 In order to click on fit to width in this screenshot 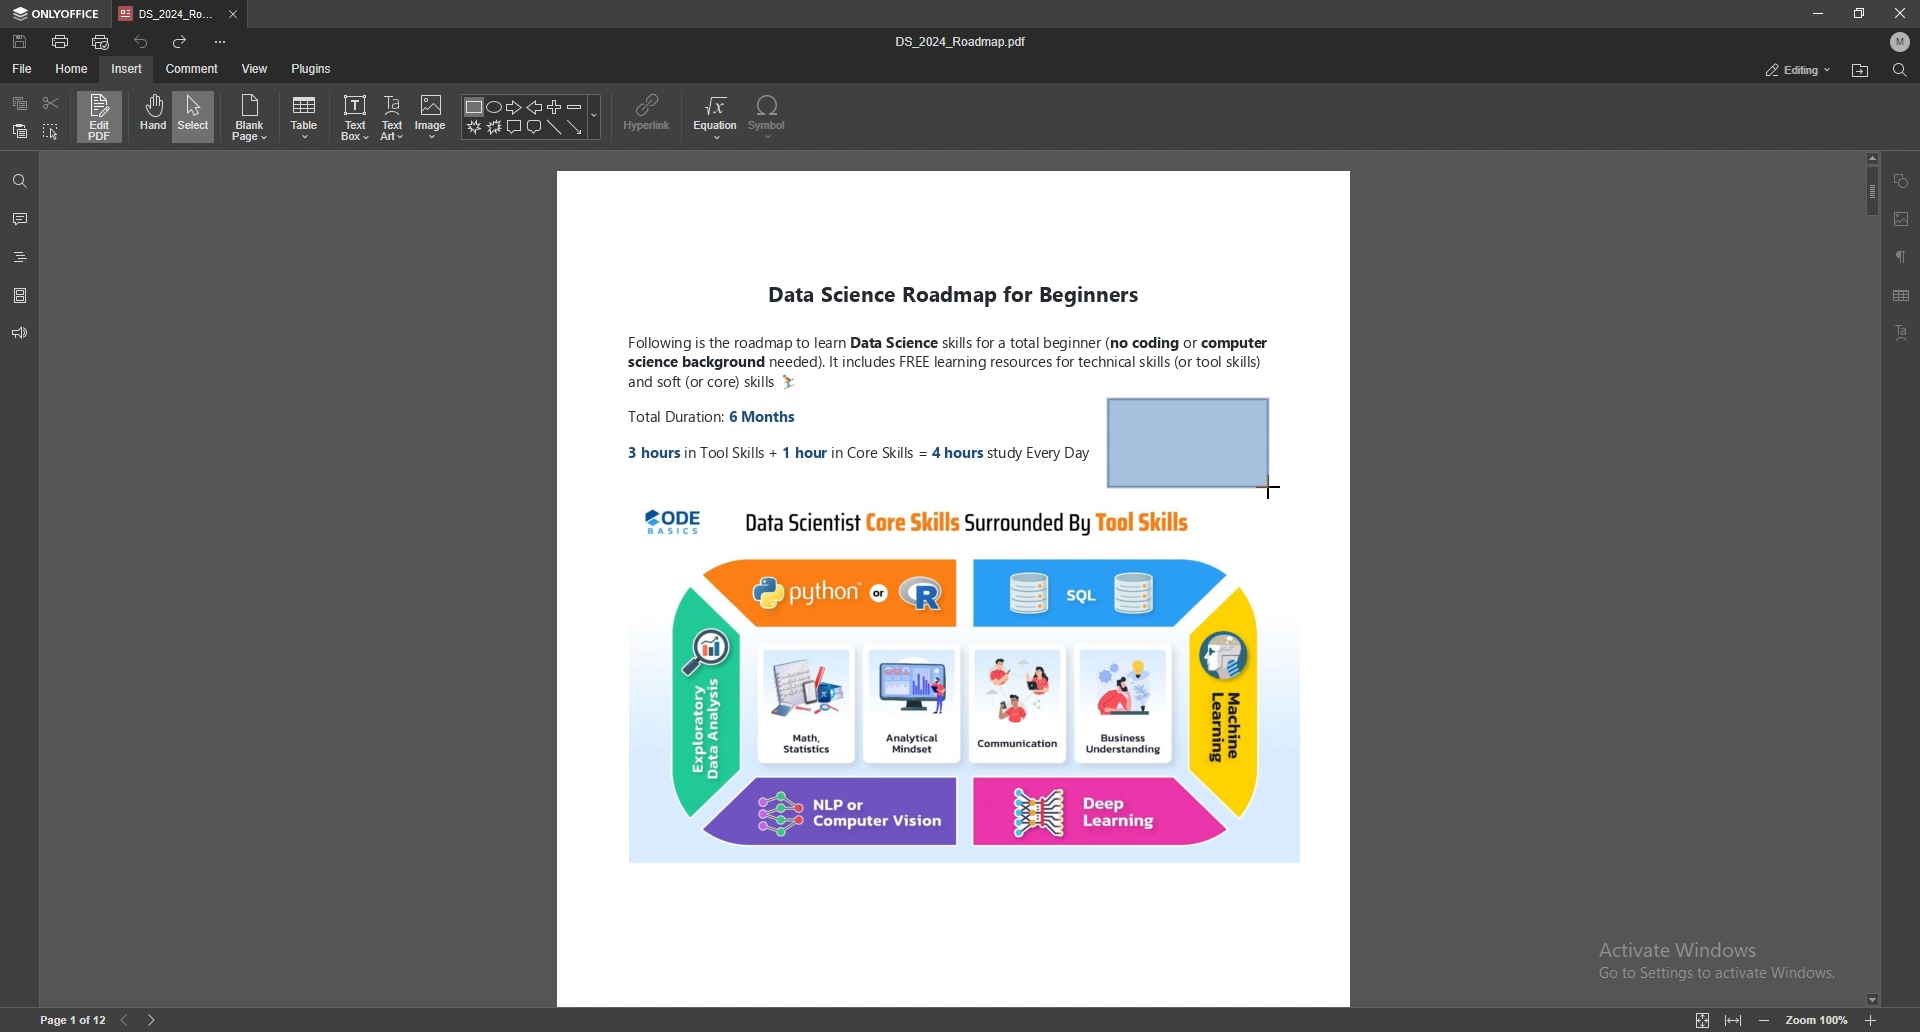, I will do `click(1736, 1024)`.